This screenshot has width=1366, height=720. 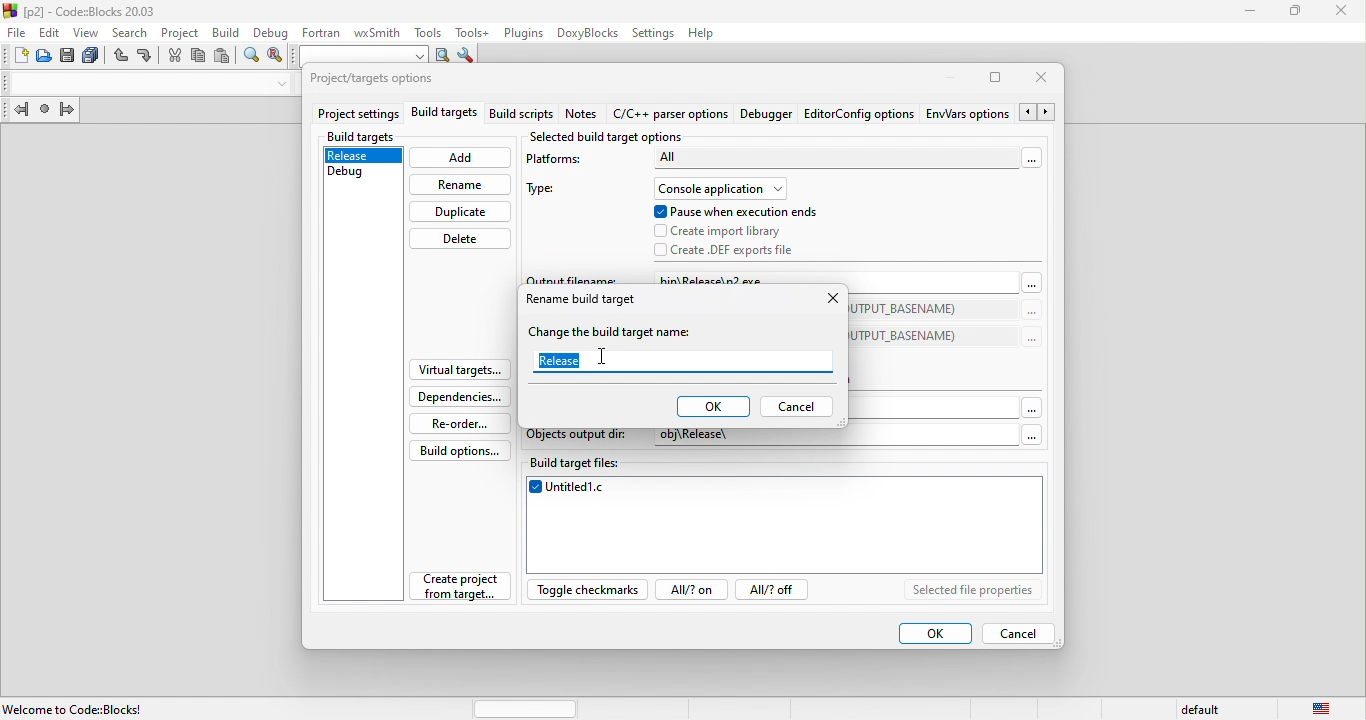 I want to click on all?off, so click(x=776, y=591).